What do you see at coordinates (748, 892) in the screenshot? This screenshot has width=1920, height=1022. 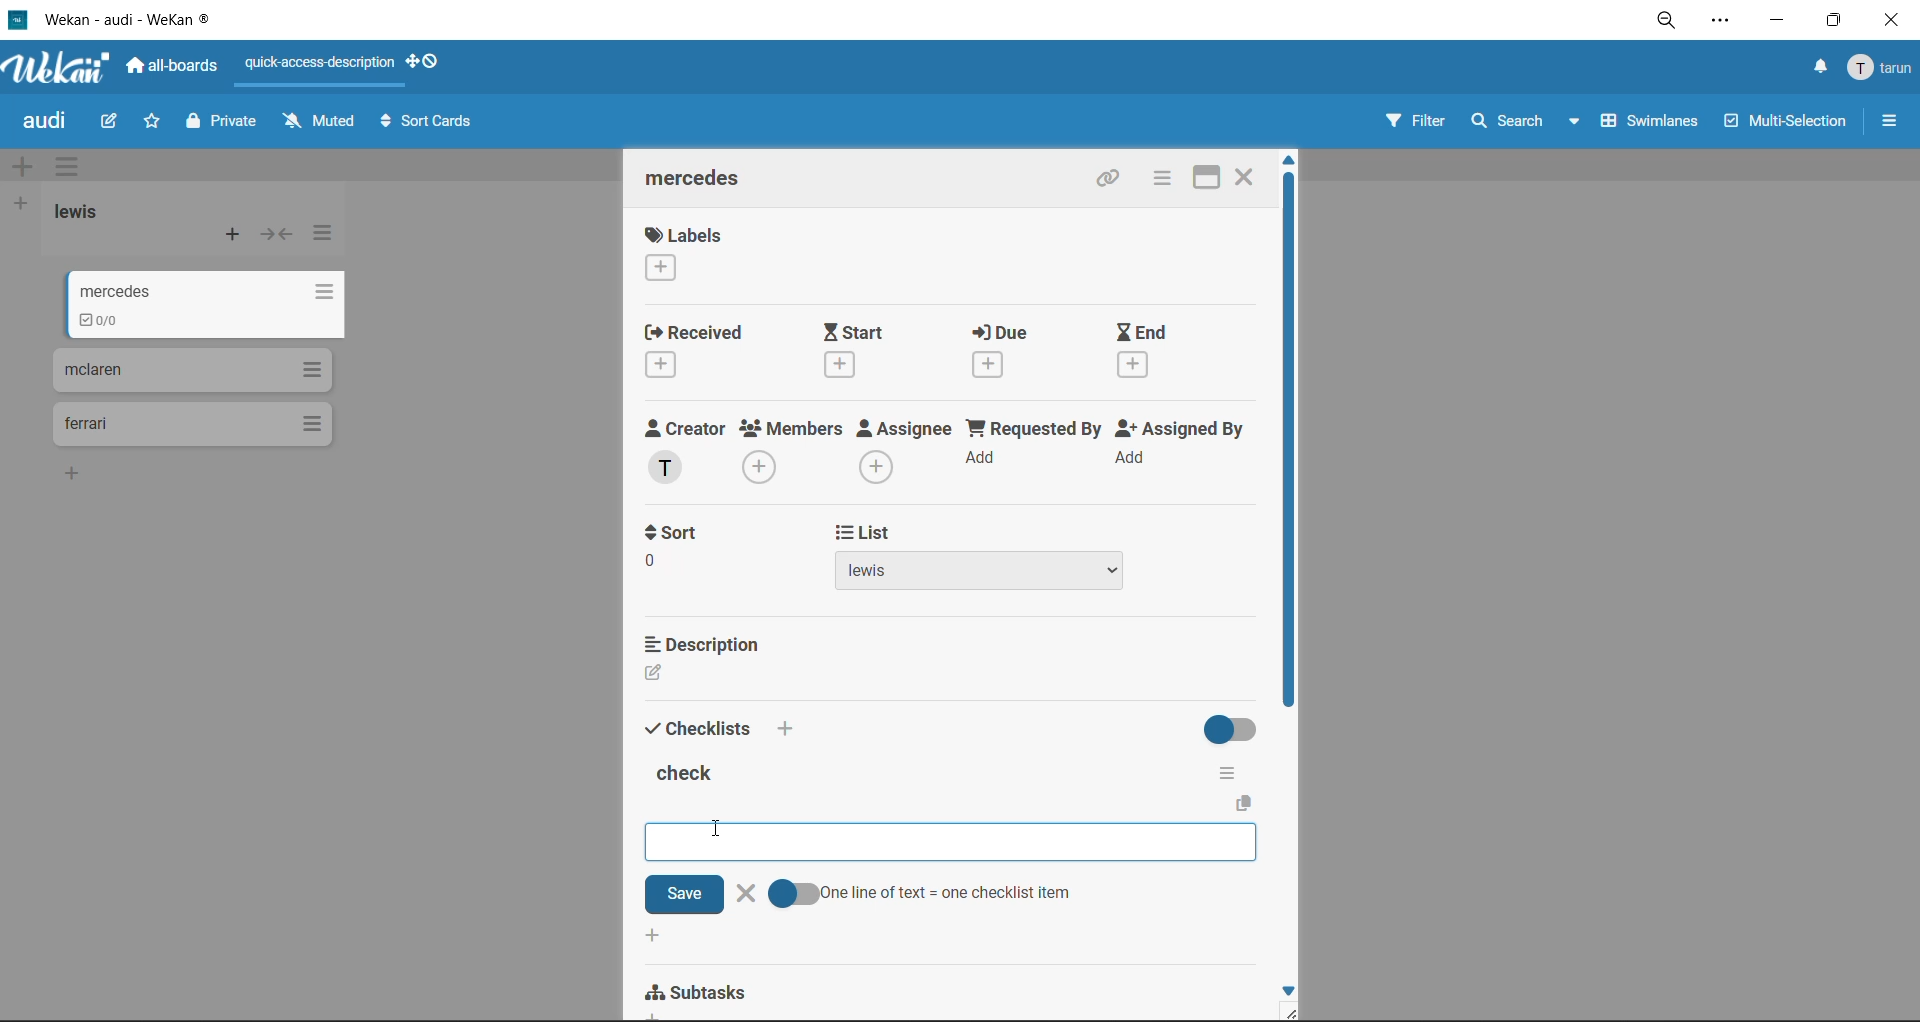 I see `delete` at bounding box center [748, 892].